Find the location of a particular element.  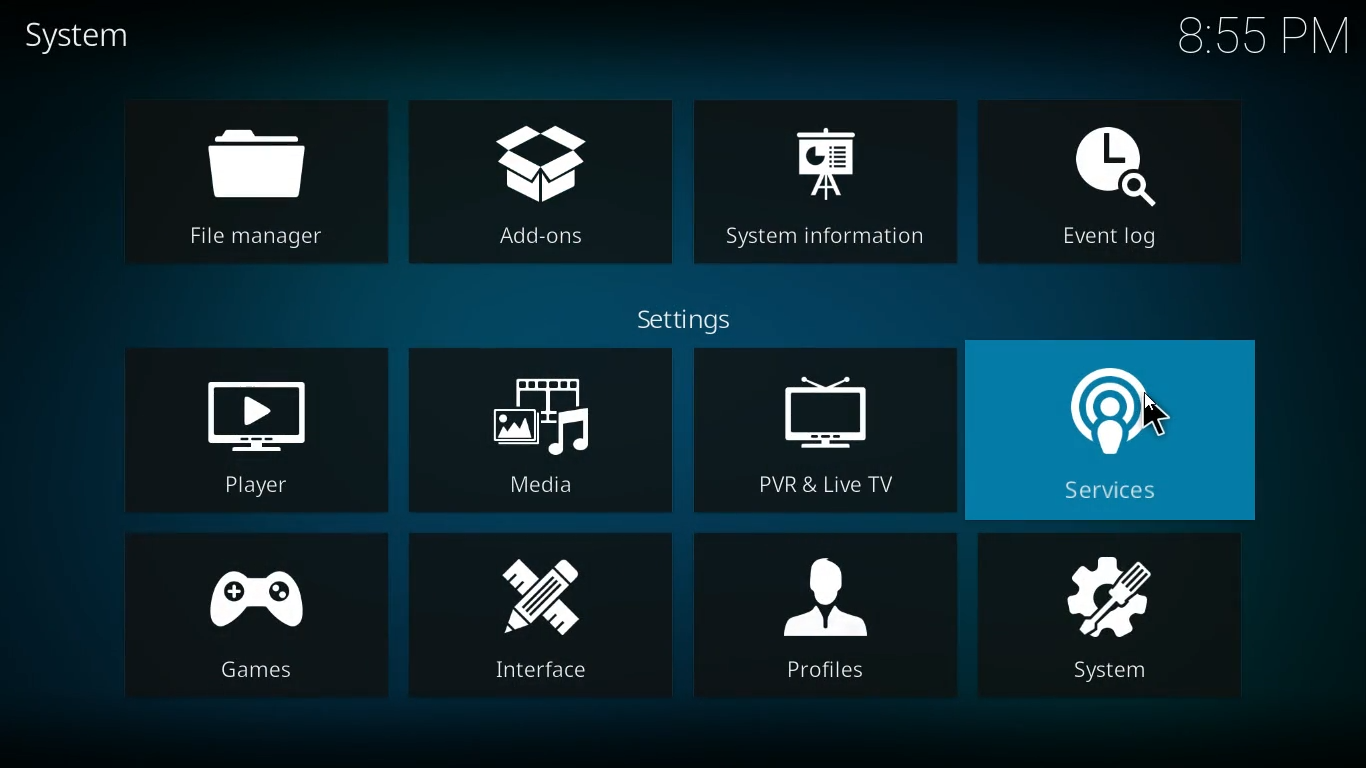

profiles is located at coordinates (822, 625).